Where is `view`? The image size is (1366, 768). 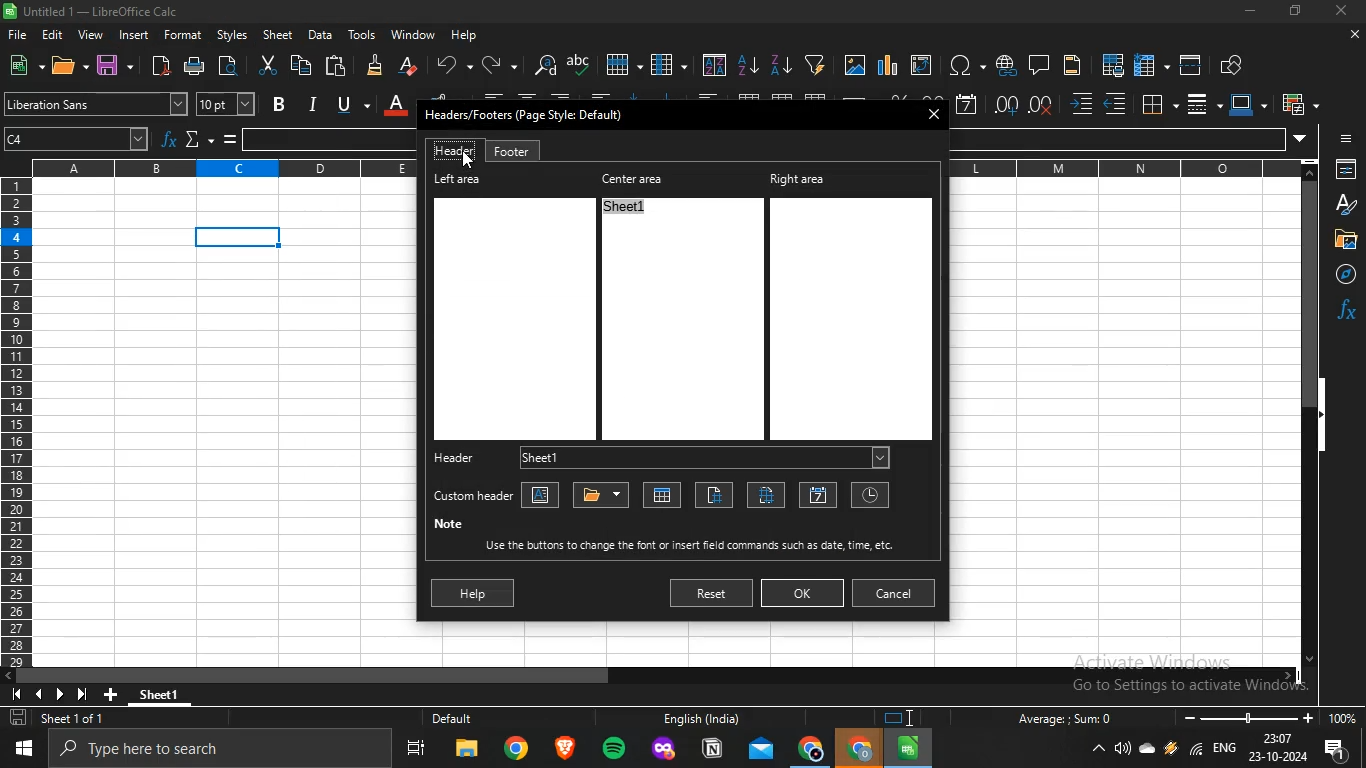 view is located at coordinates (90, 35).